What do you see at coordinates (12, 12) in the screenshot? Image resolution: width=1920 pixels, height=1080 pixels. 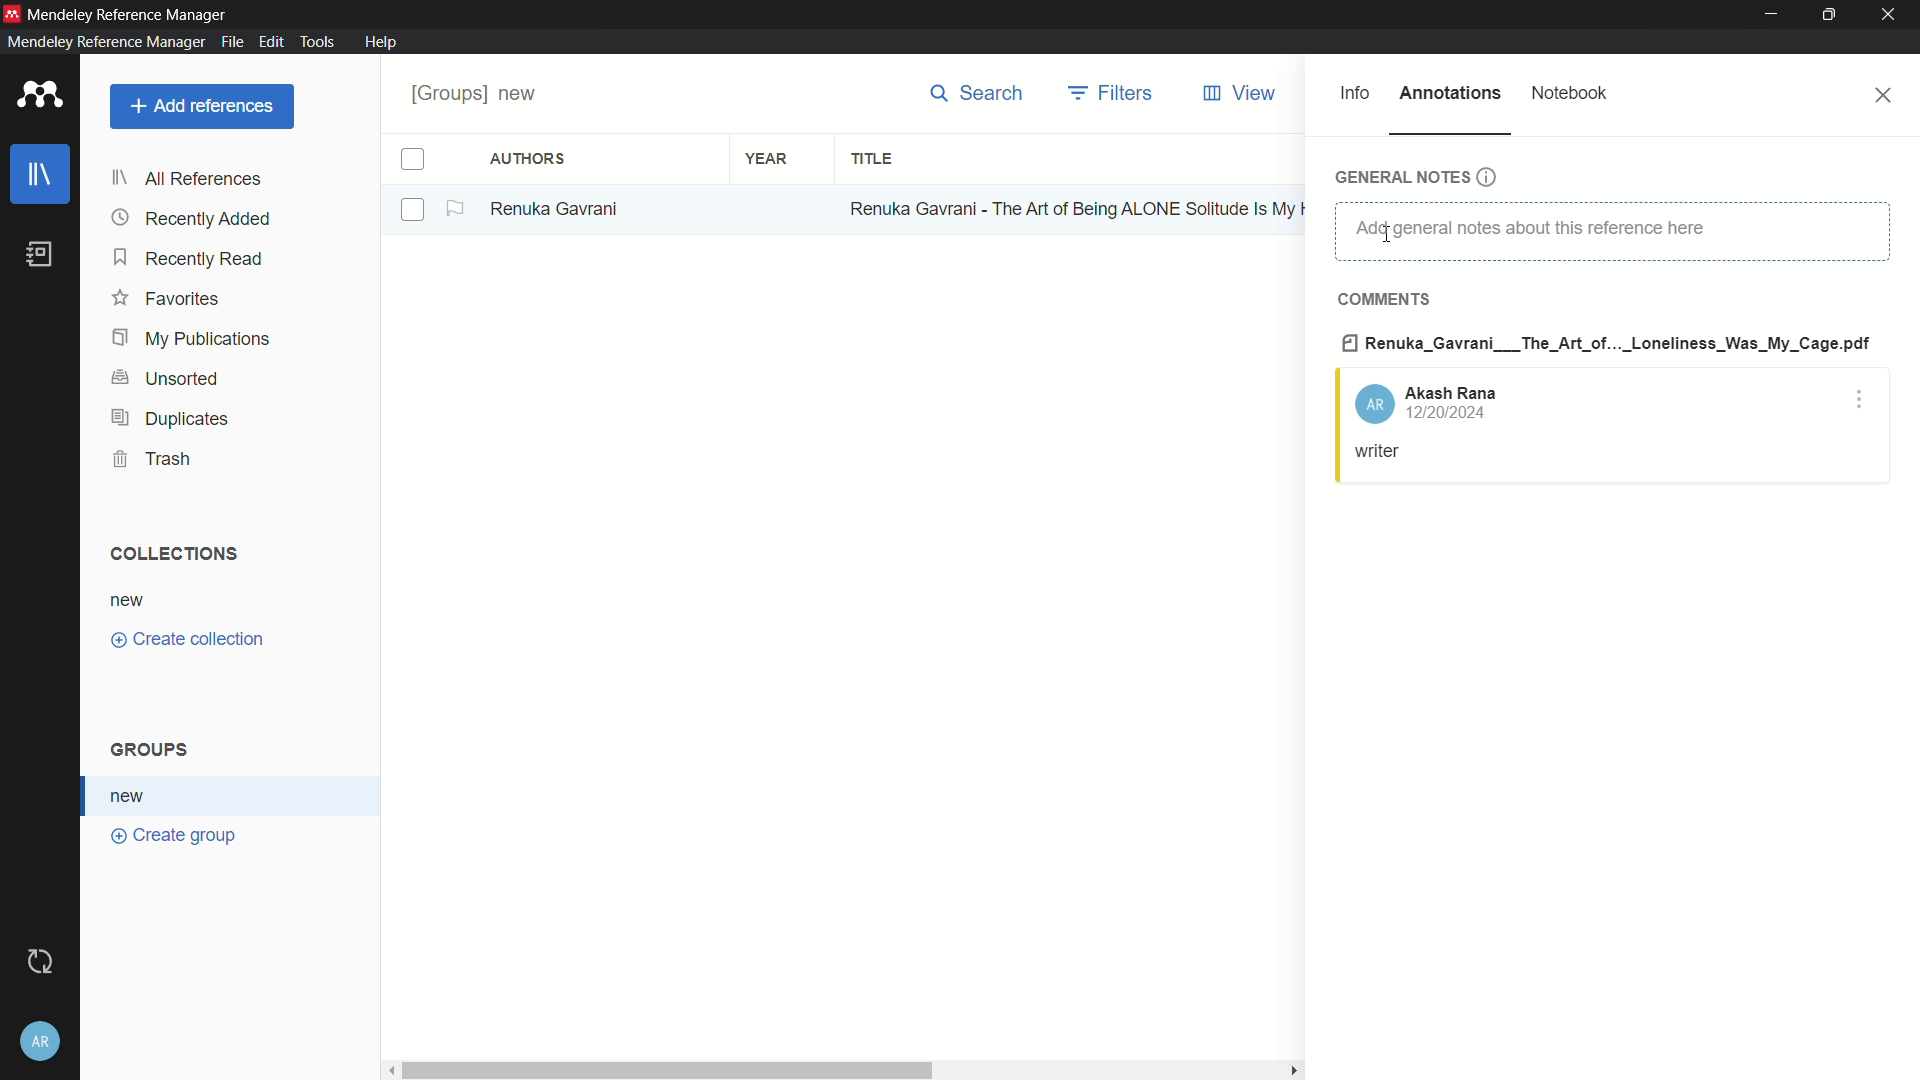 I see `app icon` at bounding box center [12, 12].